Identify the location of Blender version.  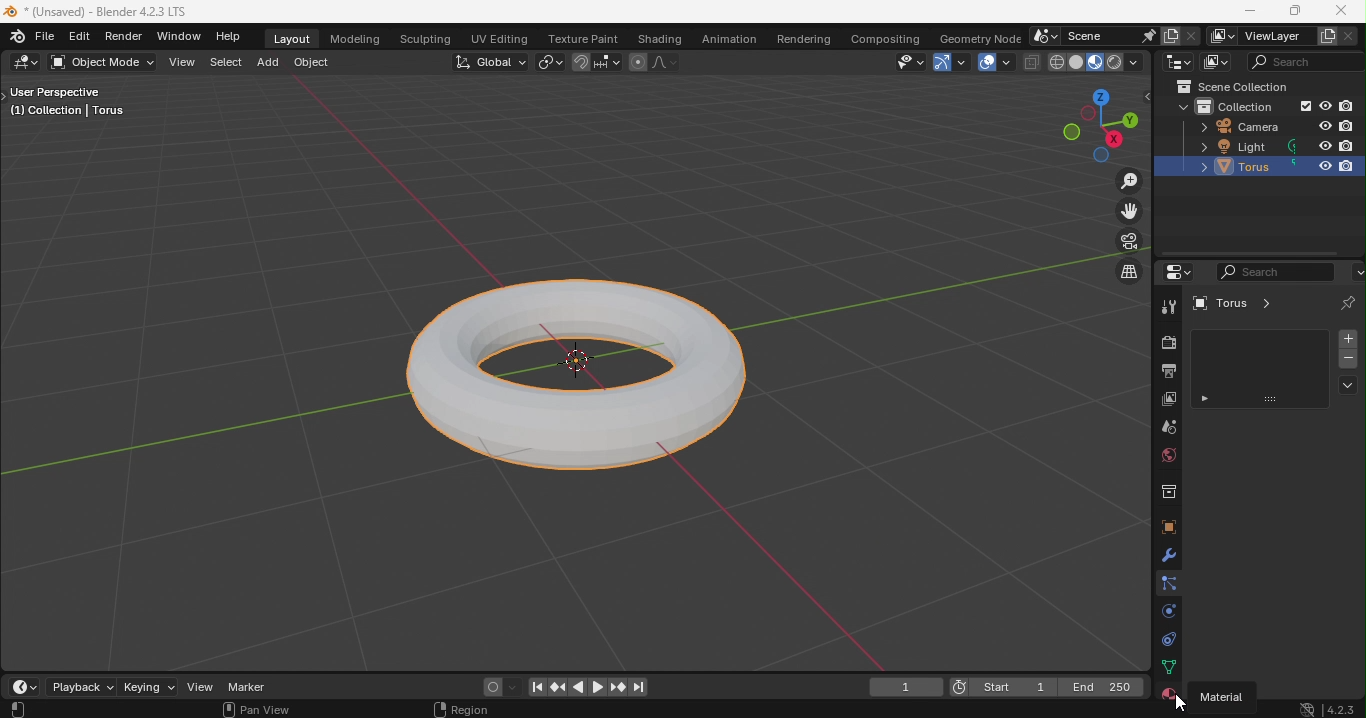
(1341, 707).